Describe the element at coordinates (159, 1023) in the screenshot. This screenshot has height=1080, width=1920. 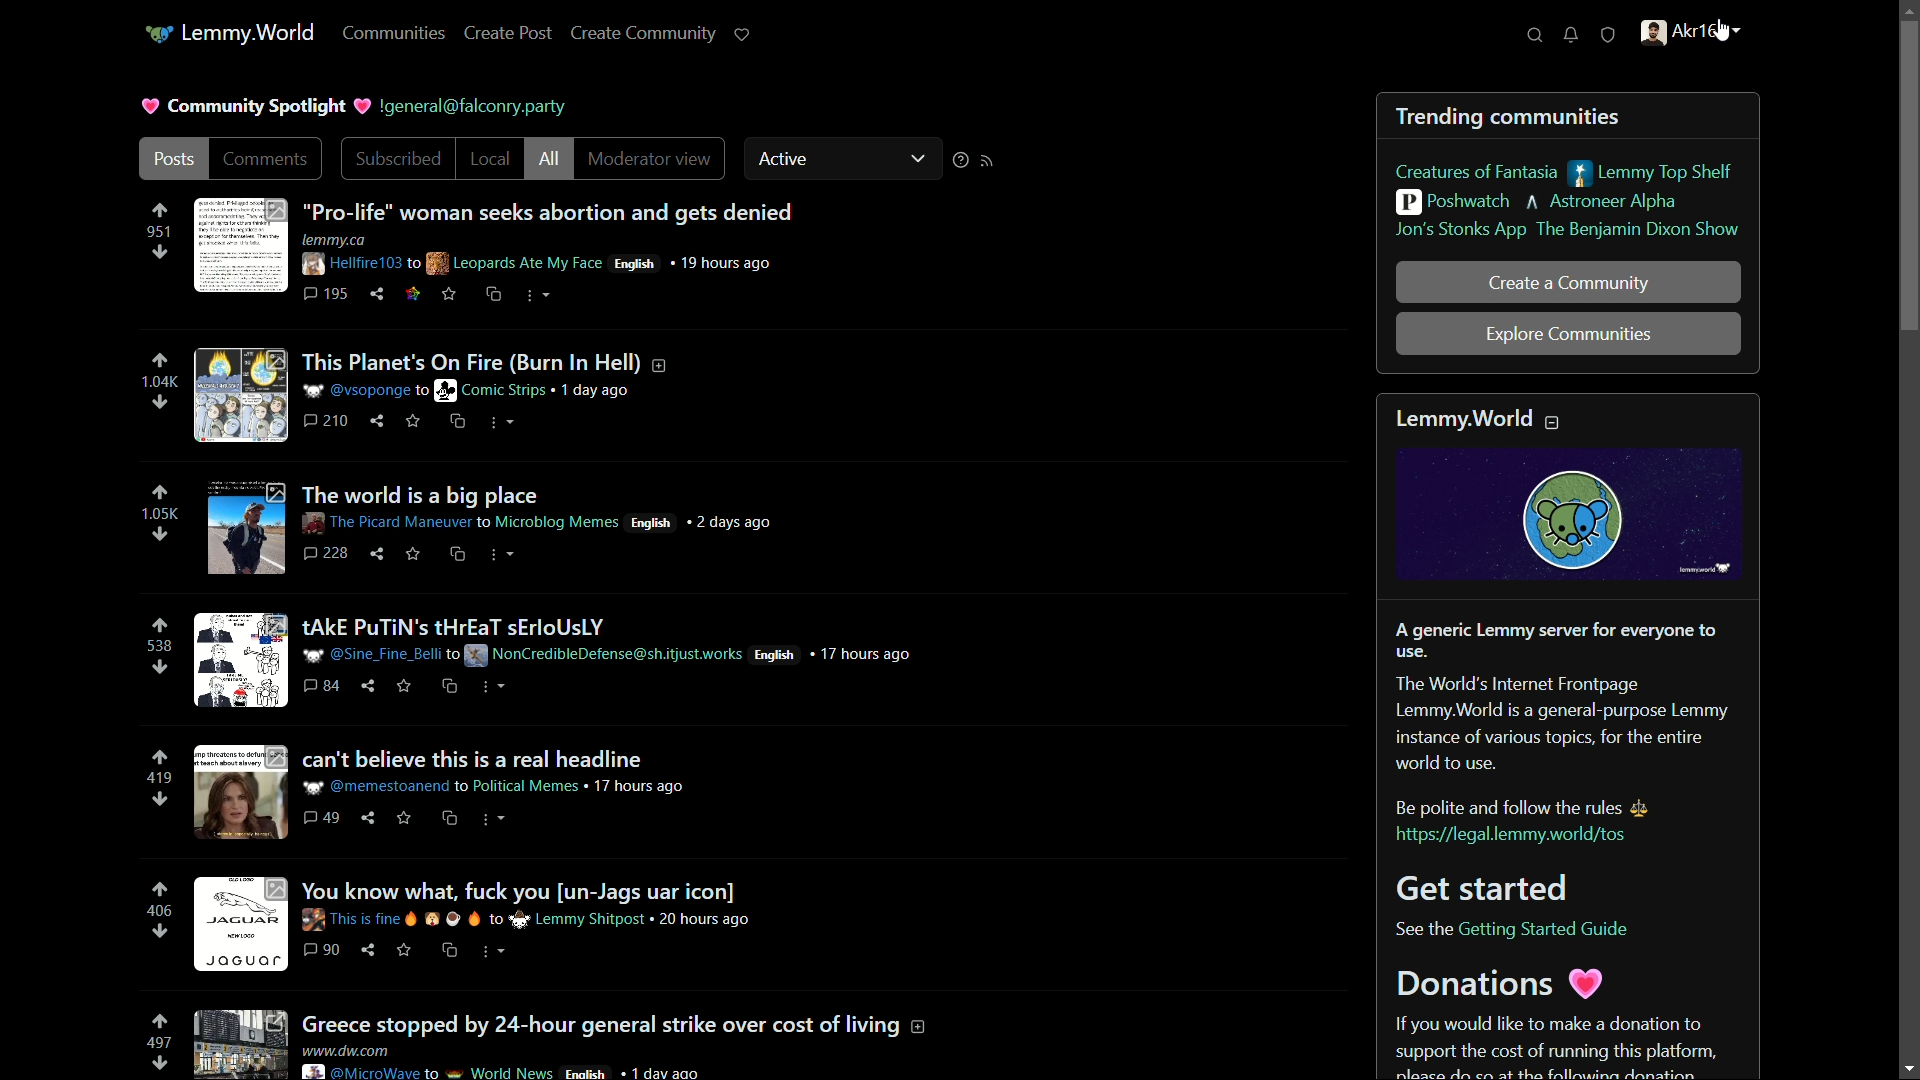
I see `upvote` at that location.